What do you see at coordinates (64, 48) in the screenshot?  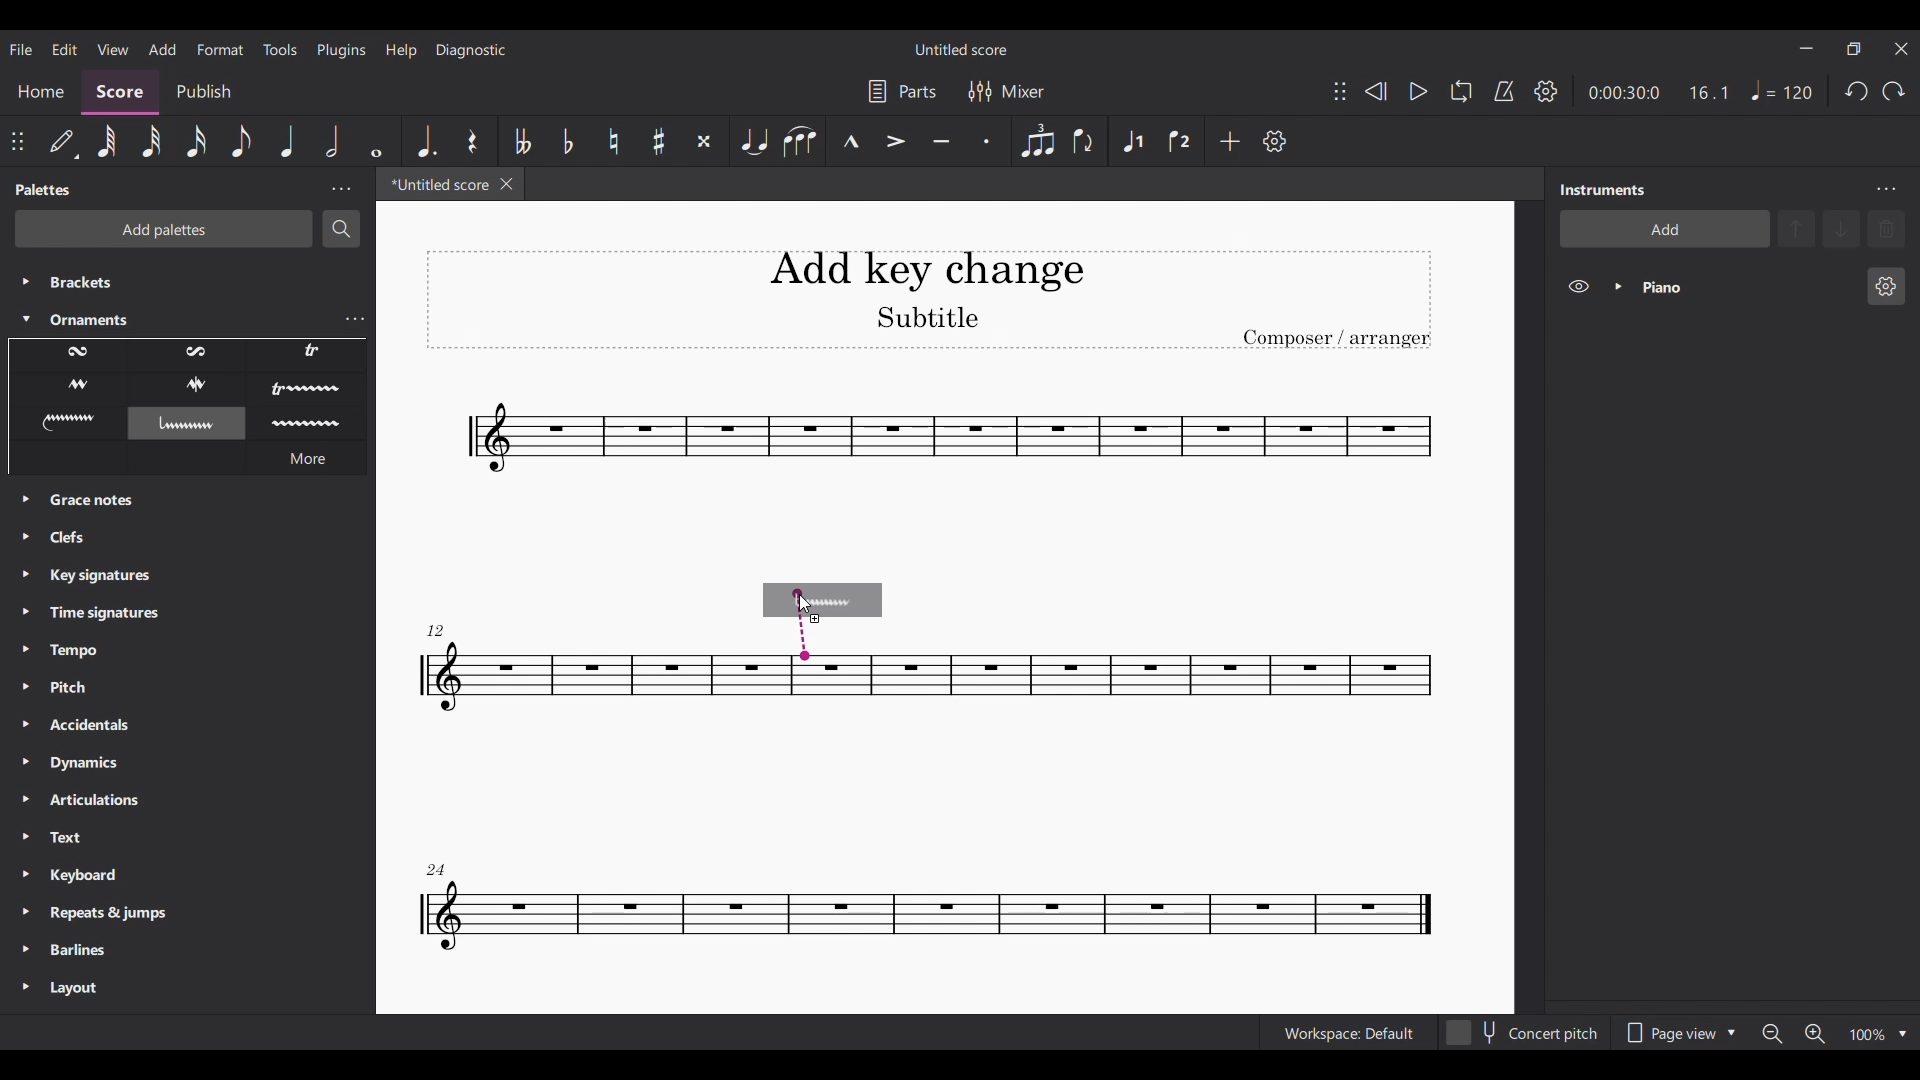 I see `Edit menu` at bounding box center [64, 48].